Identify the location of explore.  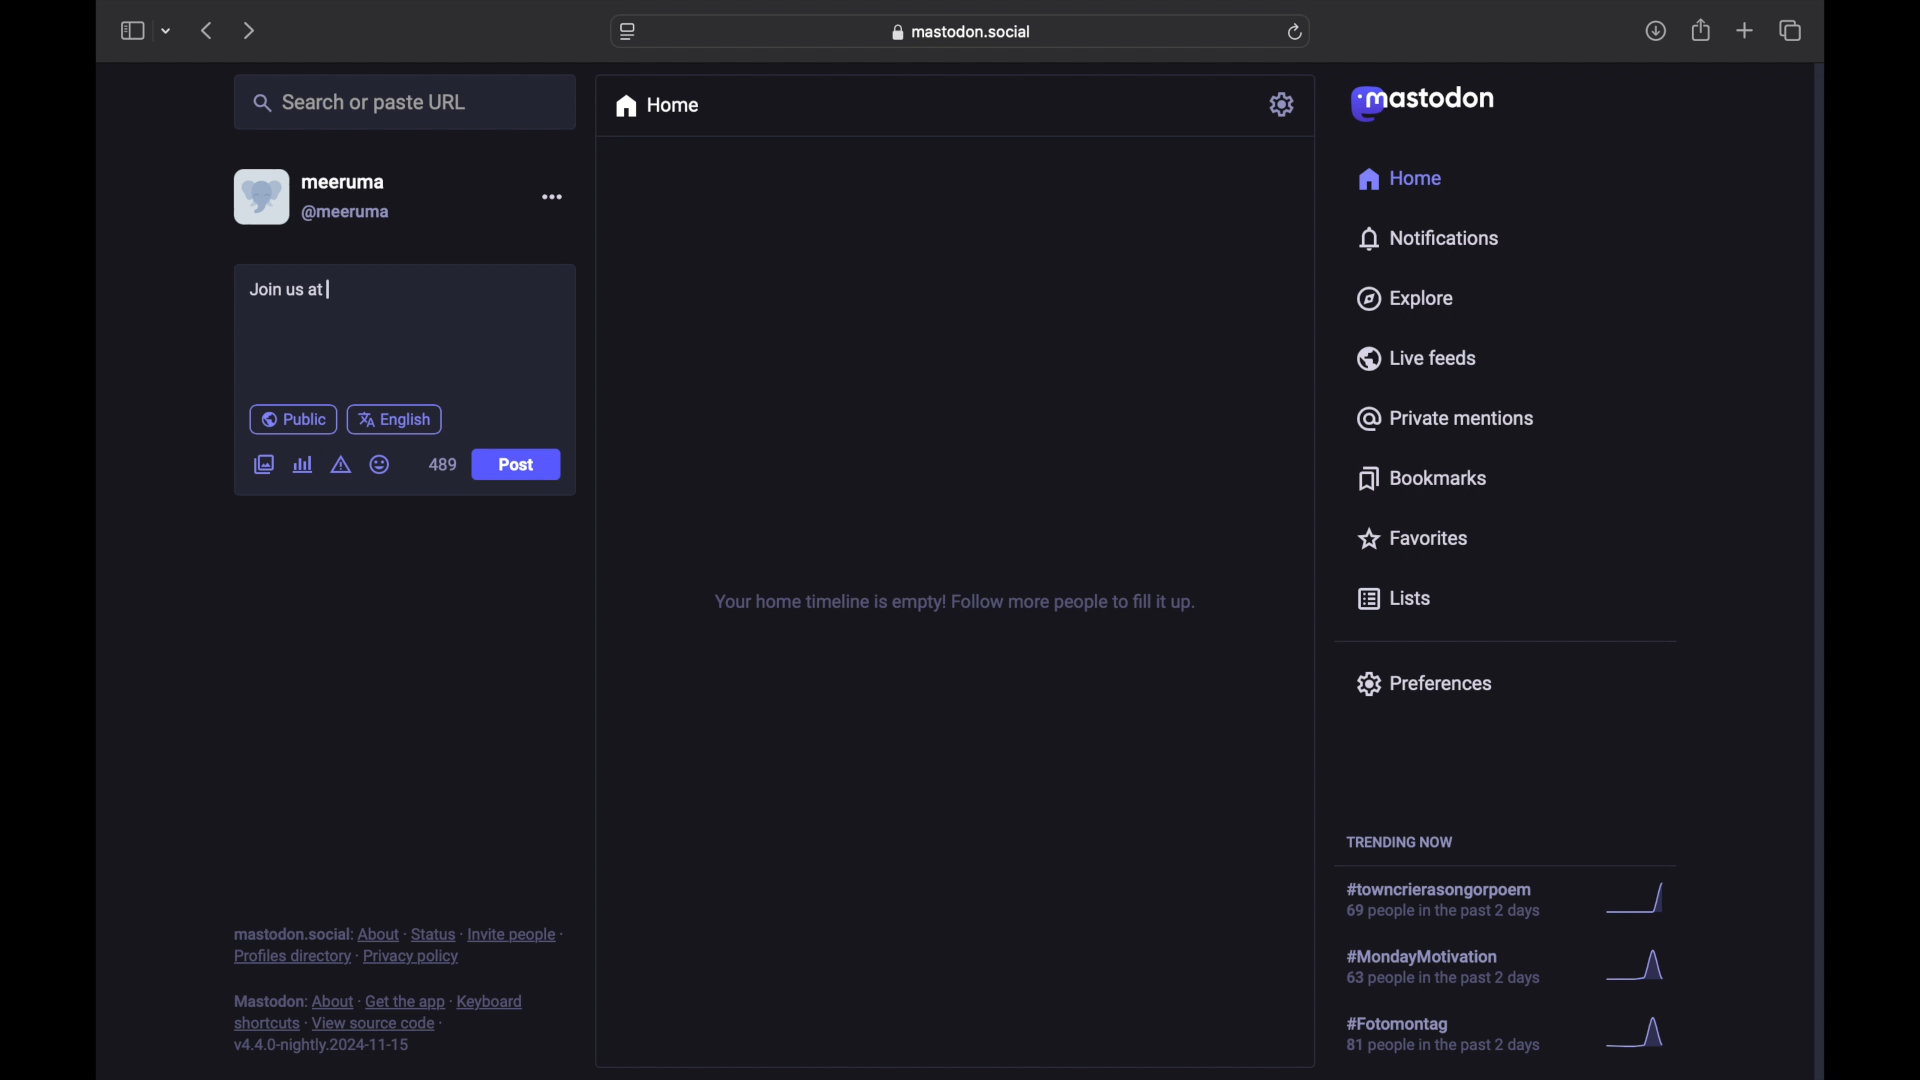
(1403, 299).